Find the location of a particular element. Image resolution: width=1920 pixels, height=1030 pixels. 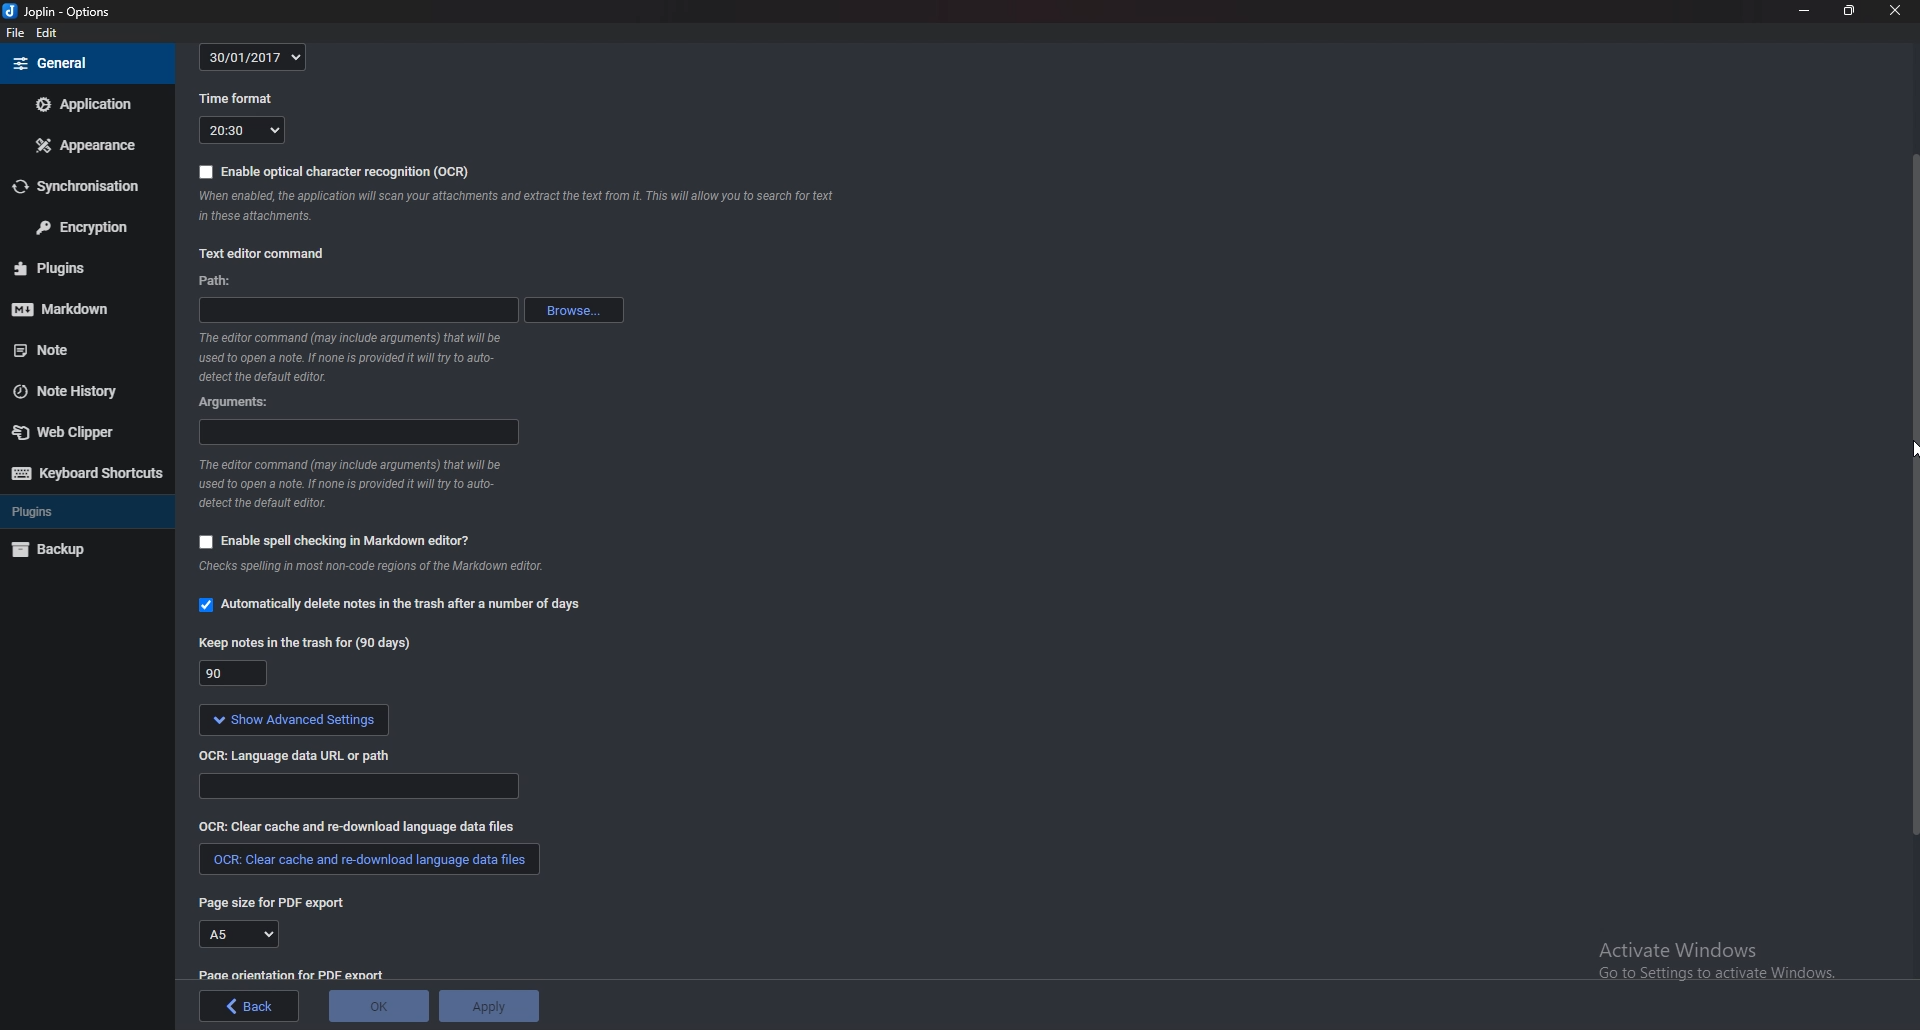

Appearance is located at coordinates (84, 143).